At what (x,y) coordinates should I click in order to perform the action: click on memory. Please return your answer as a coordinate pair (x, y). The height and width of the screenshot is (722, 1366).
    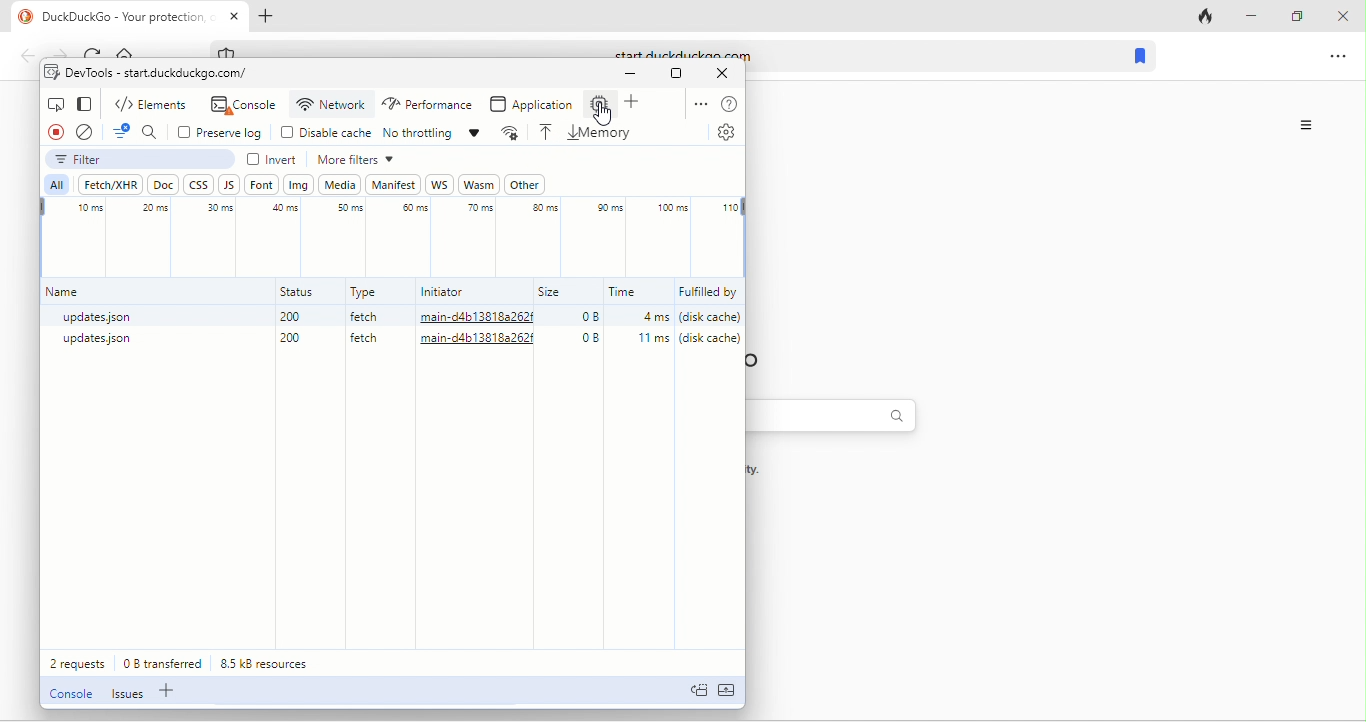
    Looking at the image, I should click on (597, 97).